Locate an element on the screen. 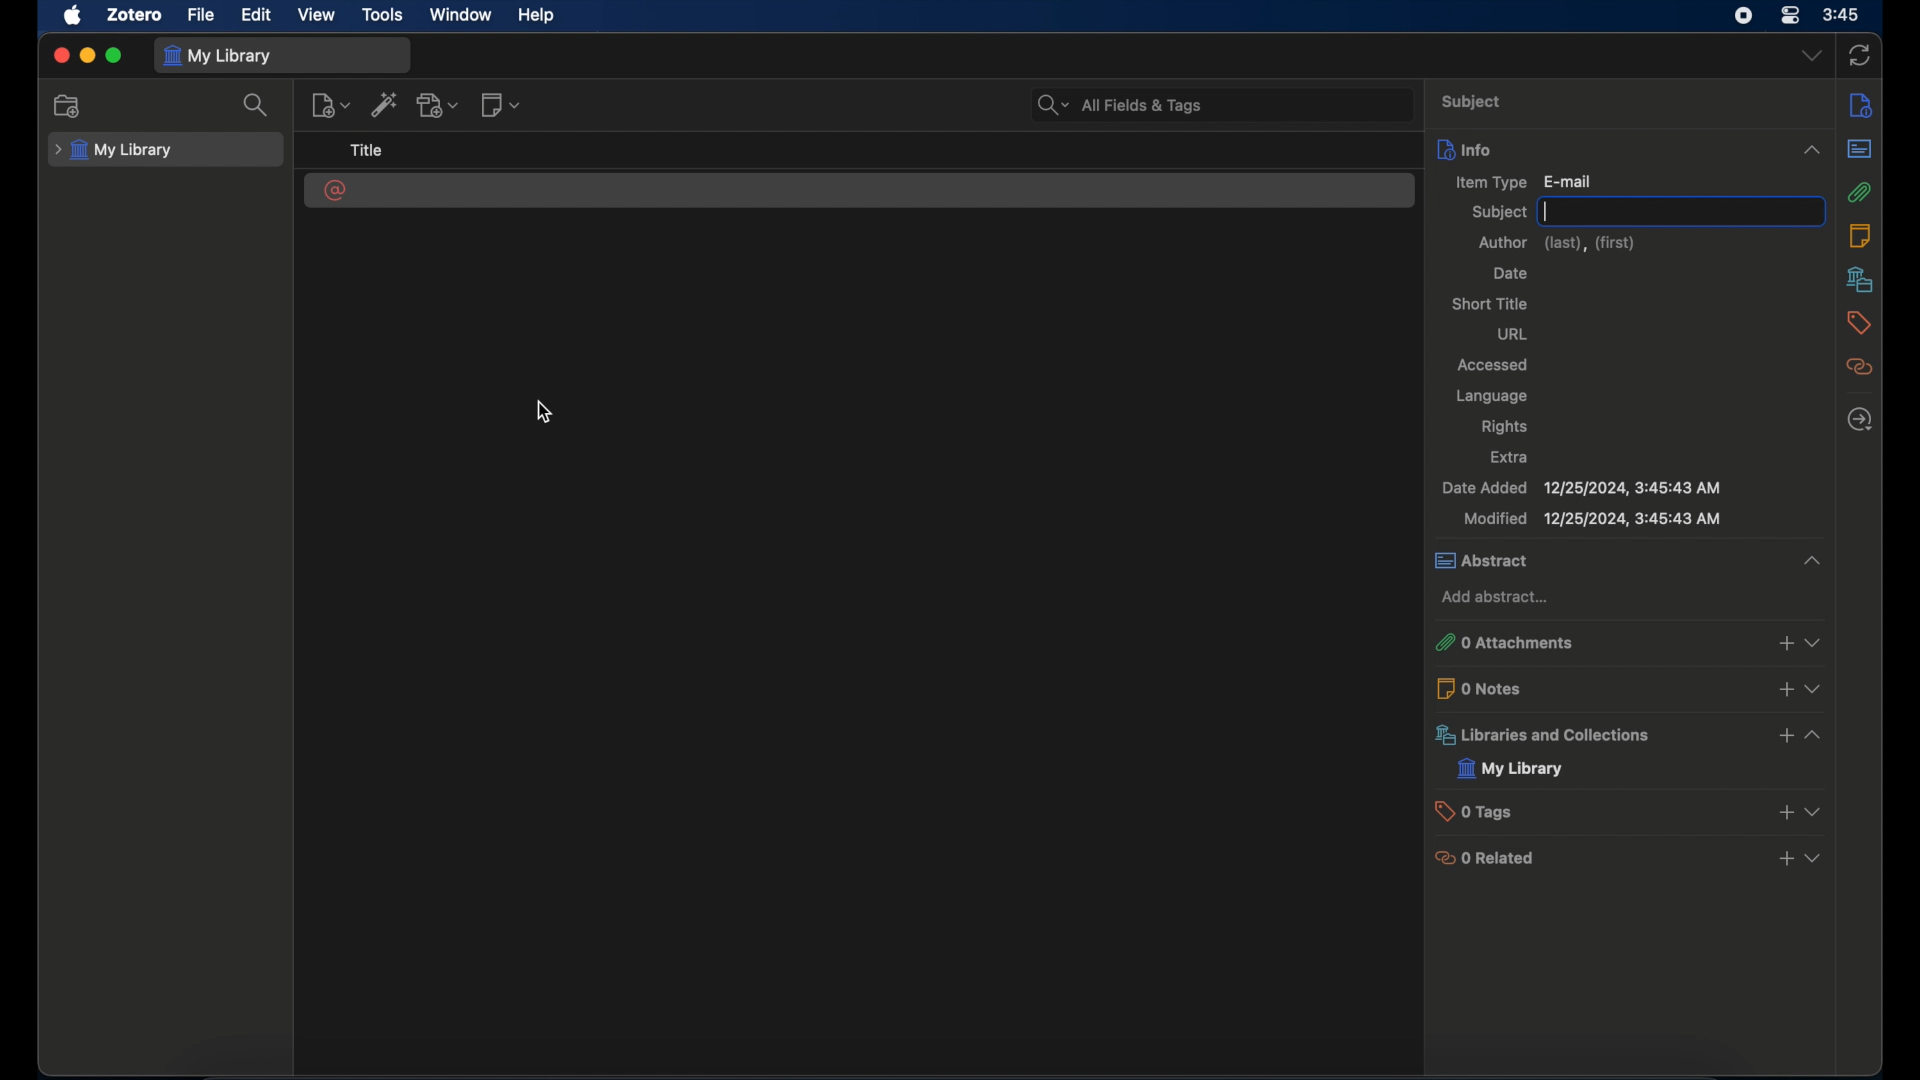  author is located at coordinates (1559, 243).